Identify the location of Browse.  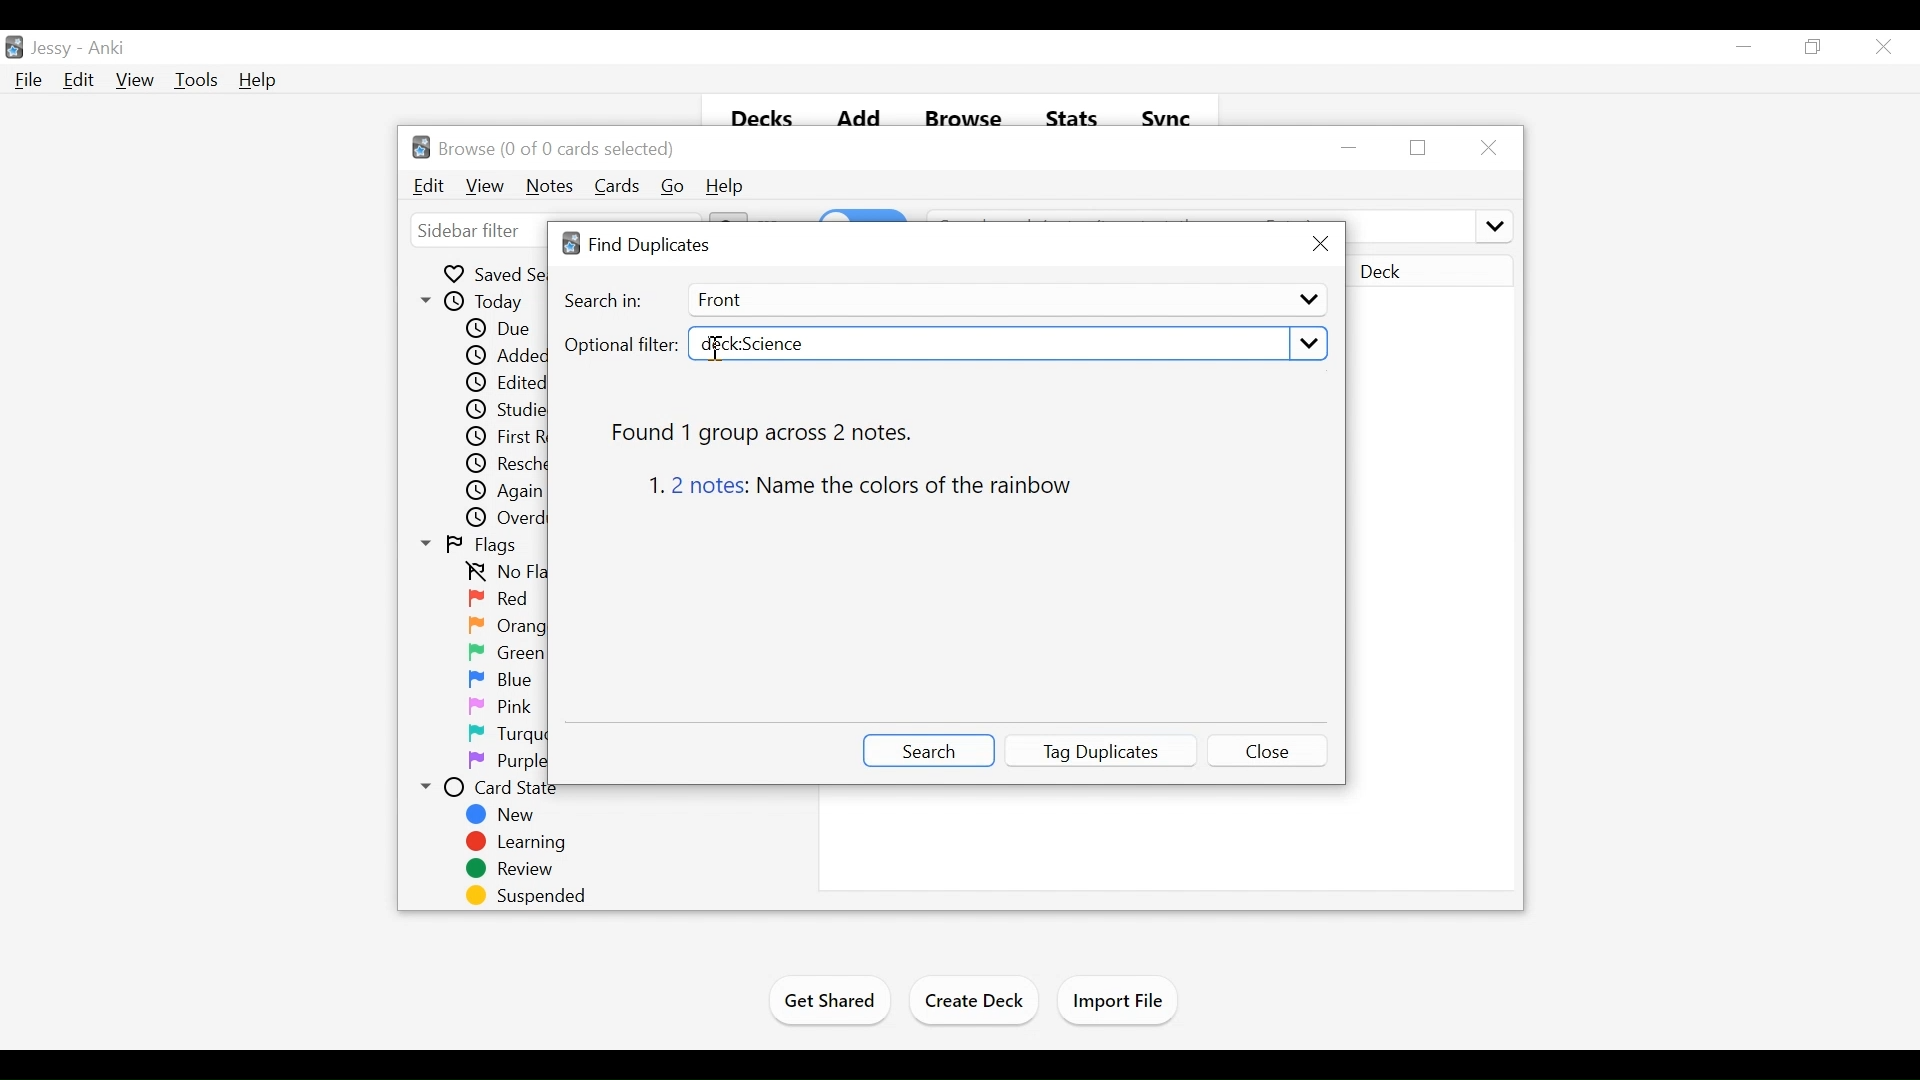
(962, 113).